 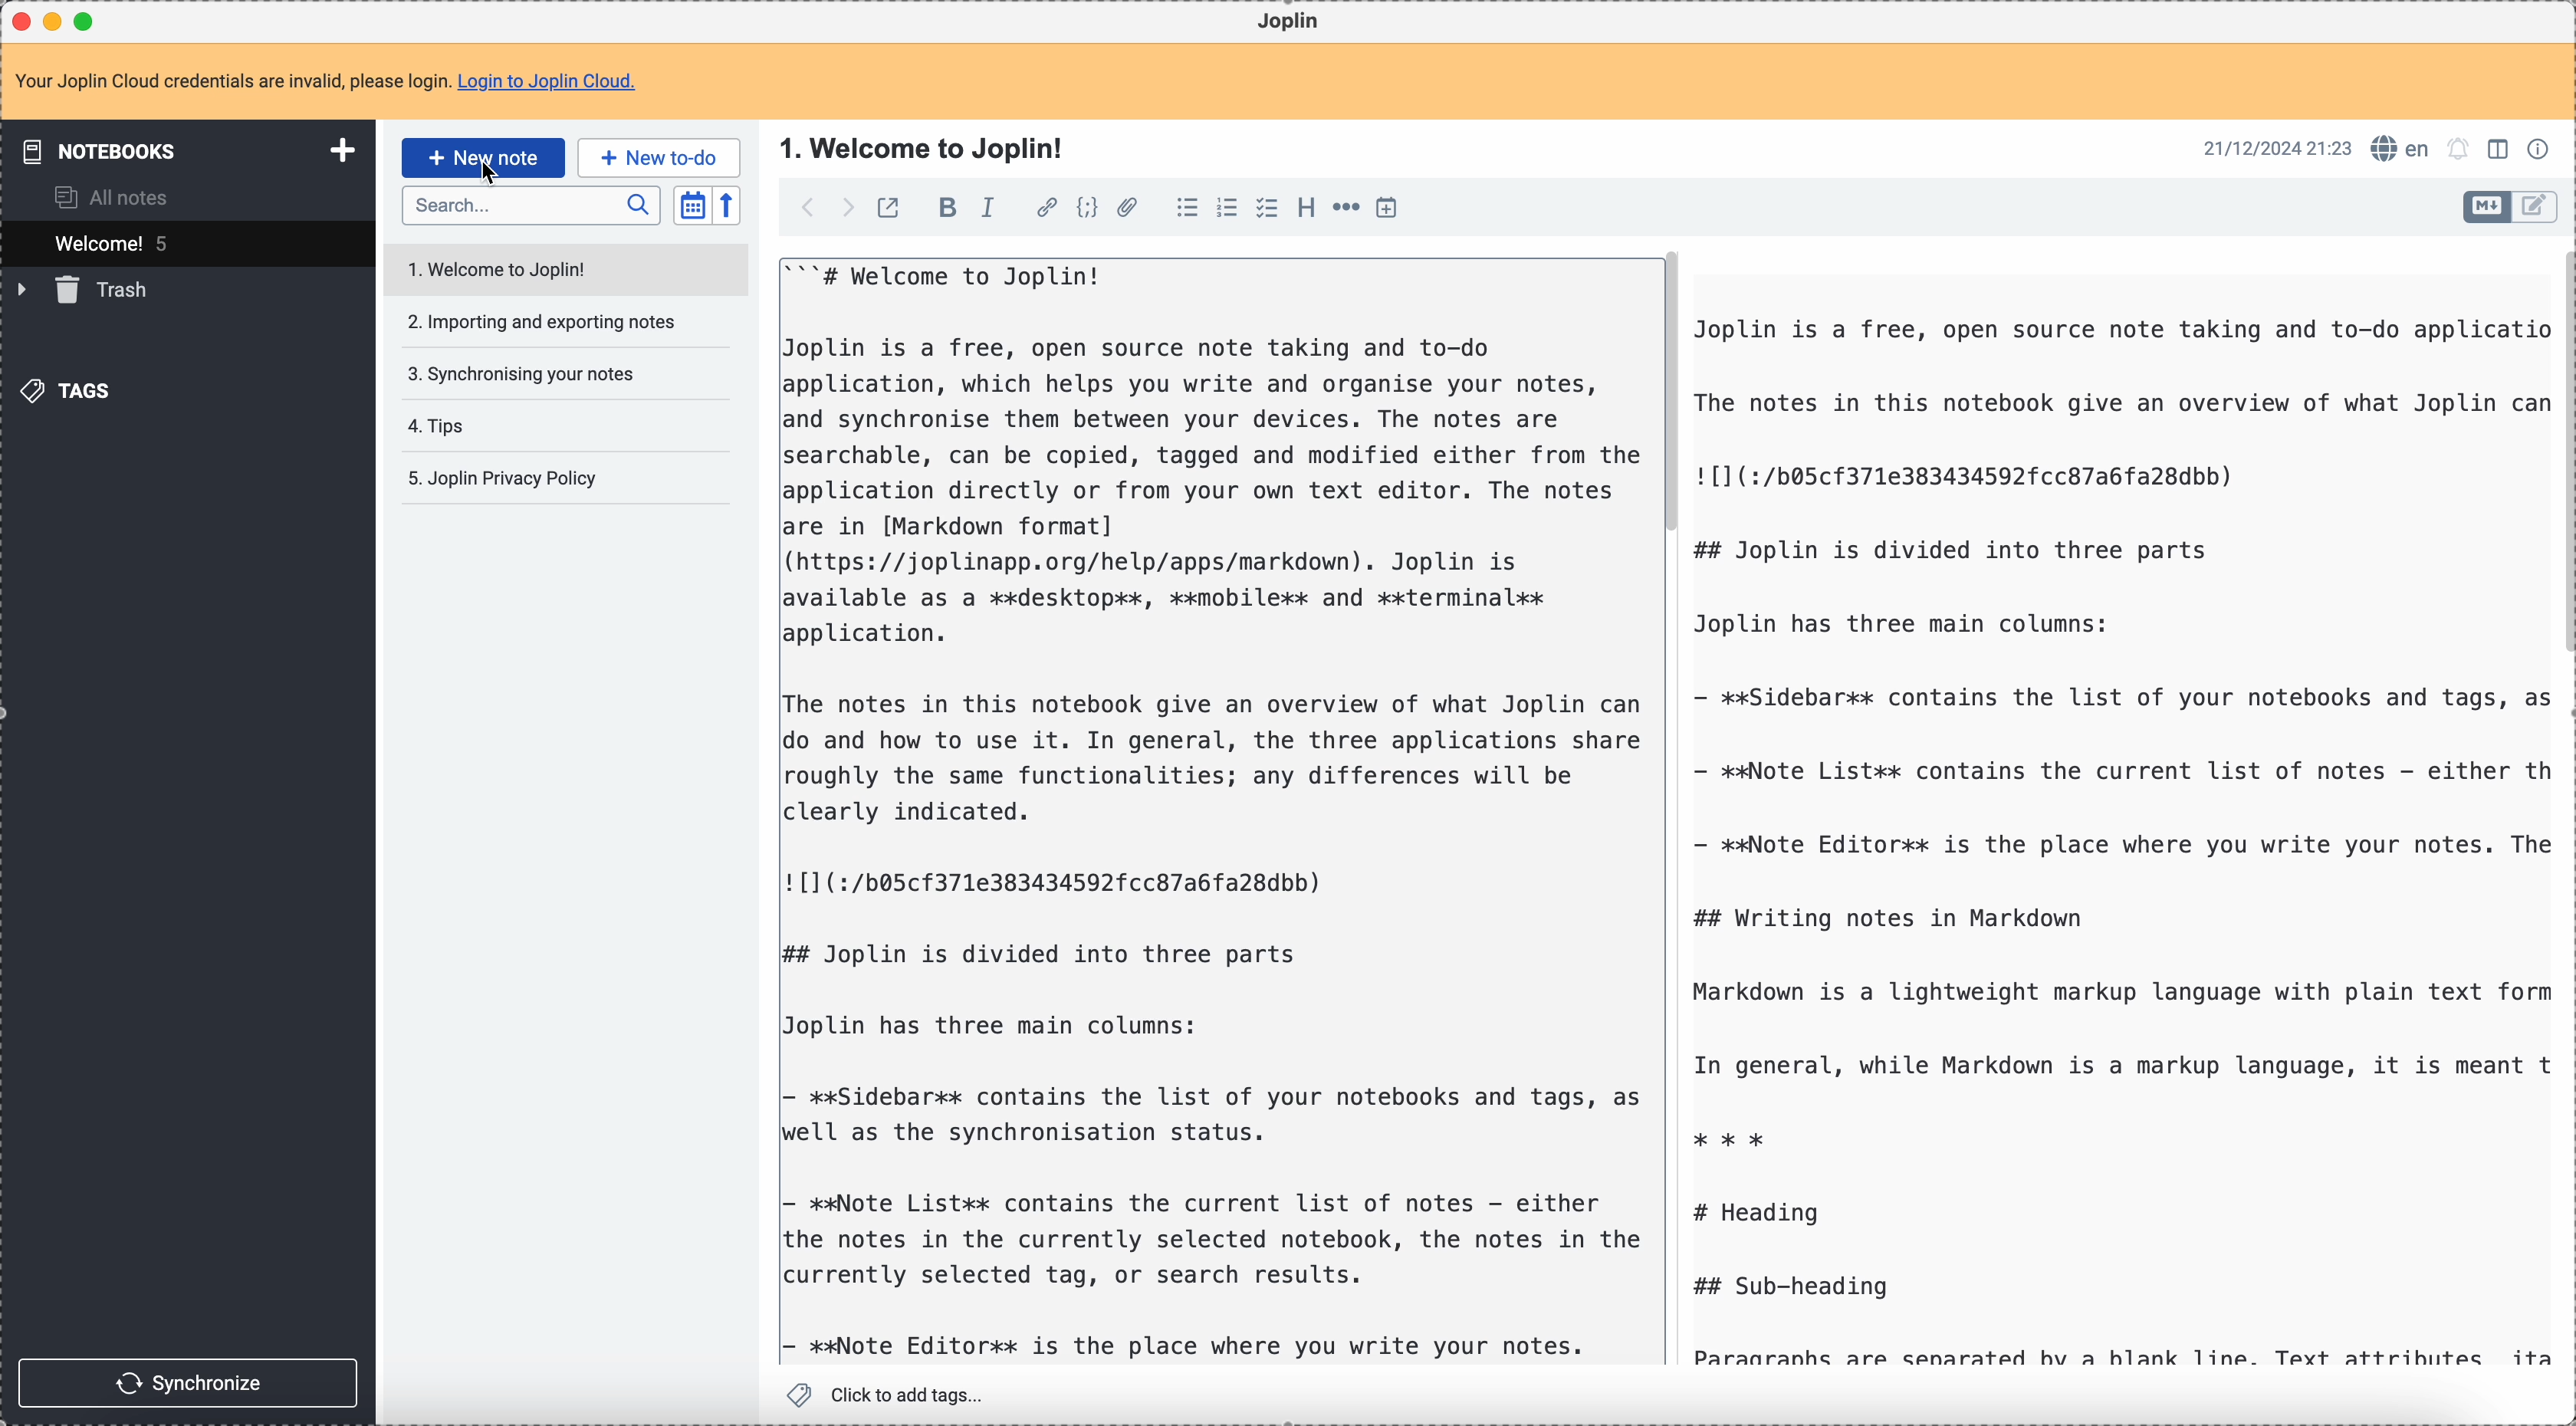 What do you see at coordinates (1090, 209) in the screenshot?
I see `code` at bounding box center [1090, 209].